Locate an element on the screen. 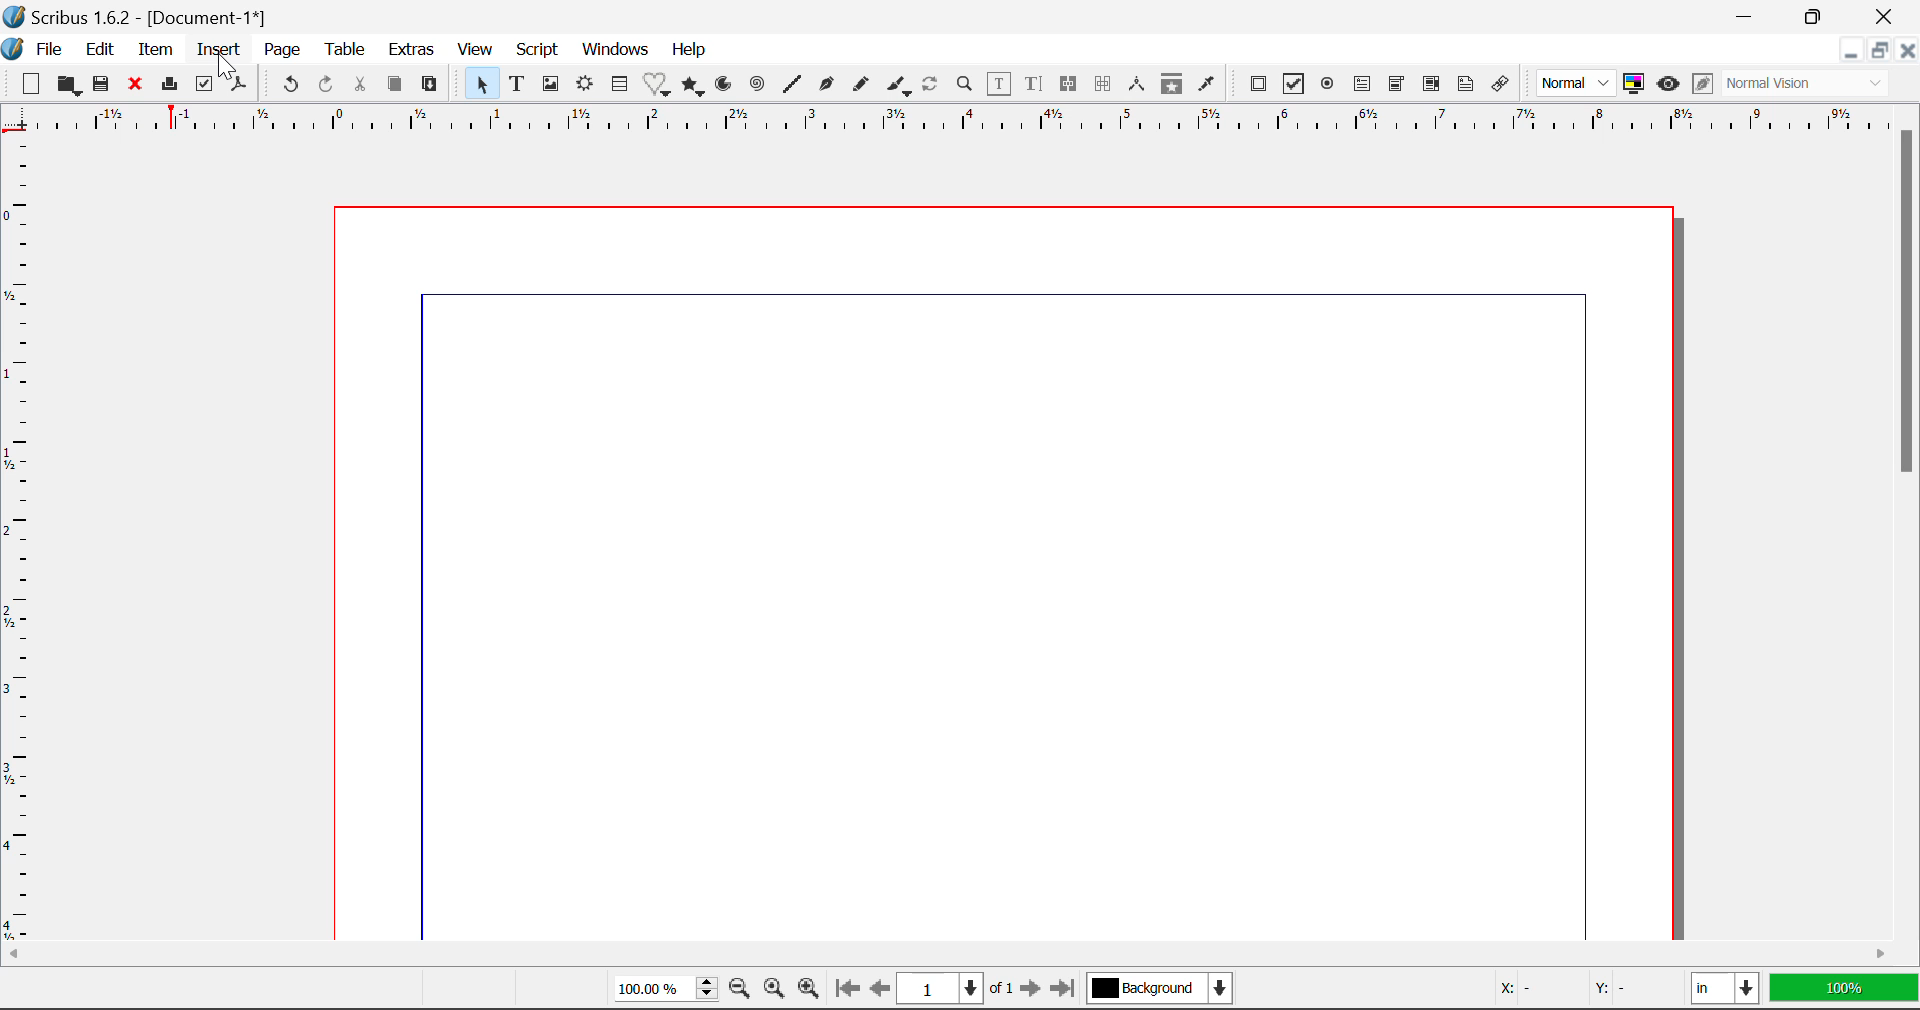 This screenshot has width=1920, height=1010. Cut is located at coordinates (364, 83).